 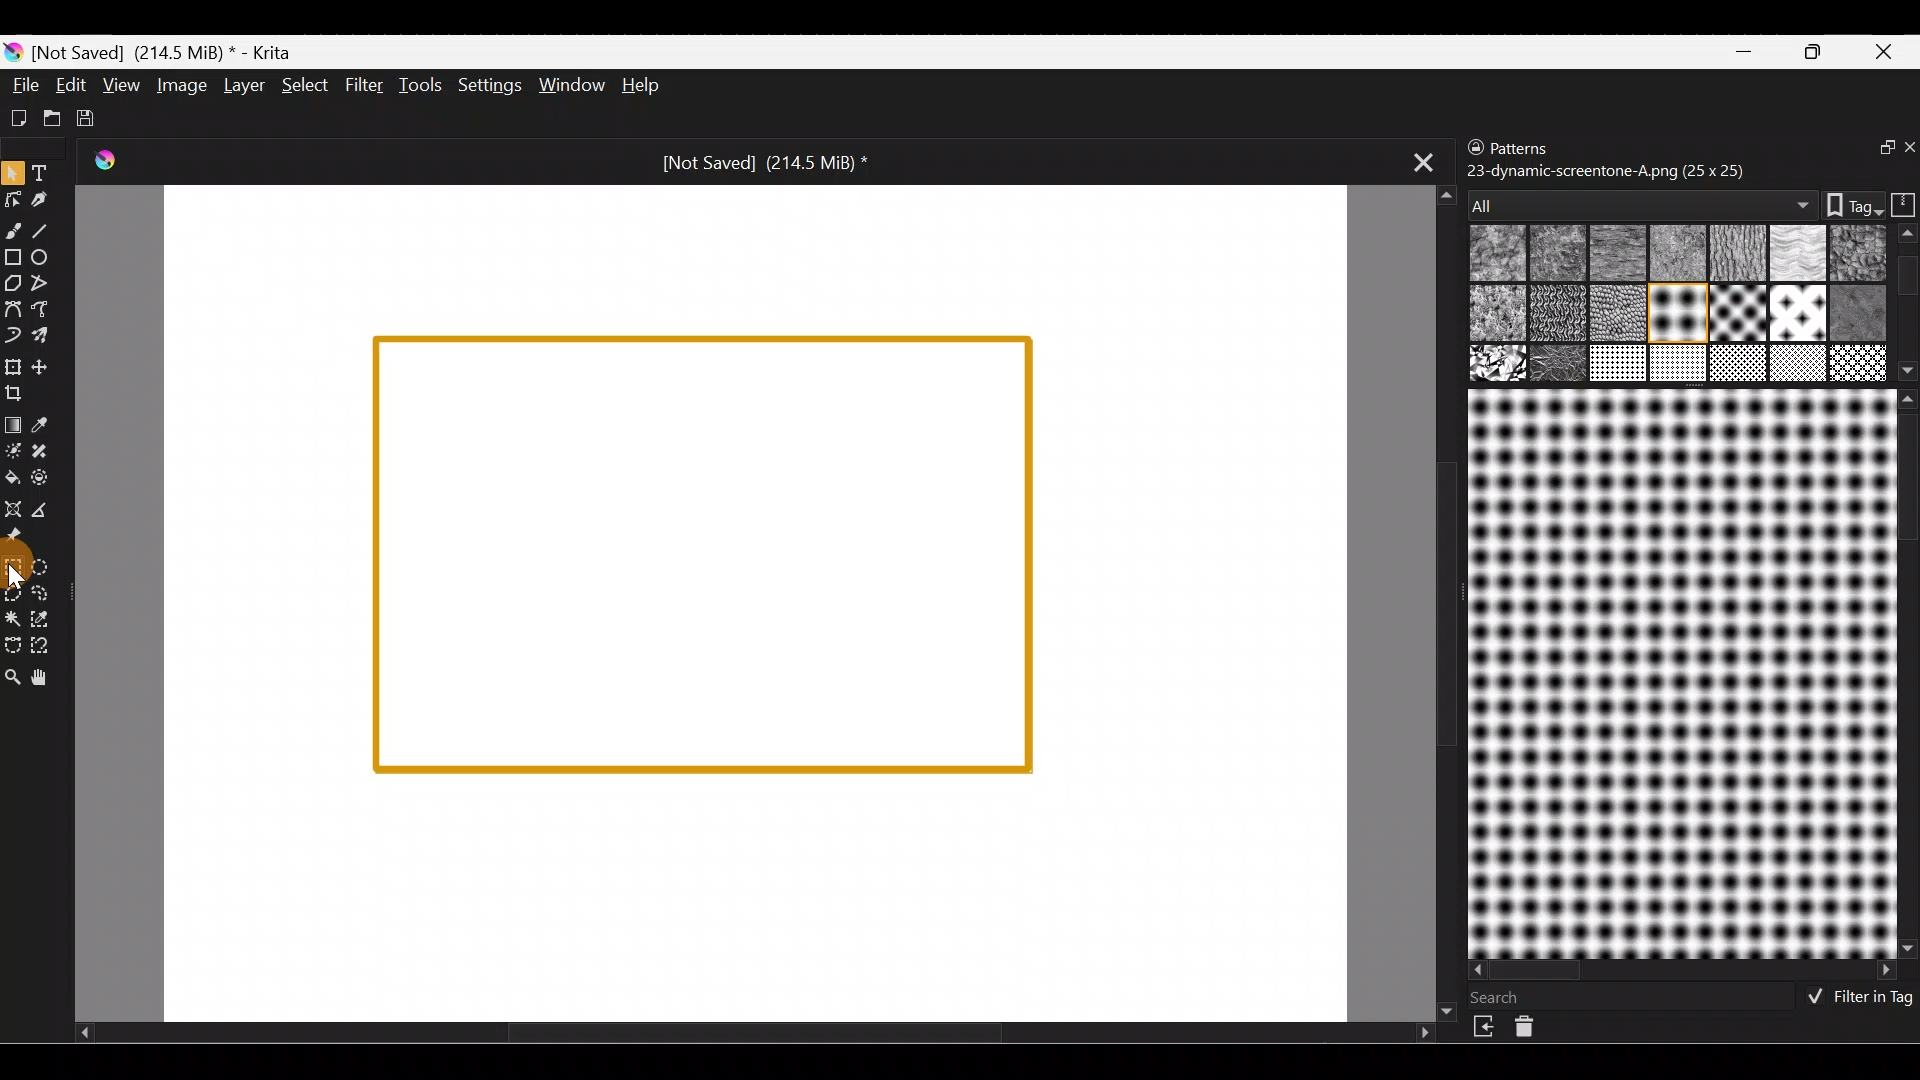 I want to click on 09b drawed_crossedlines.png, so click(x=1615, y=313).